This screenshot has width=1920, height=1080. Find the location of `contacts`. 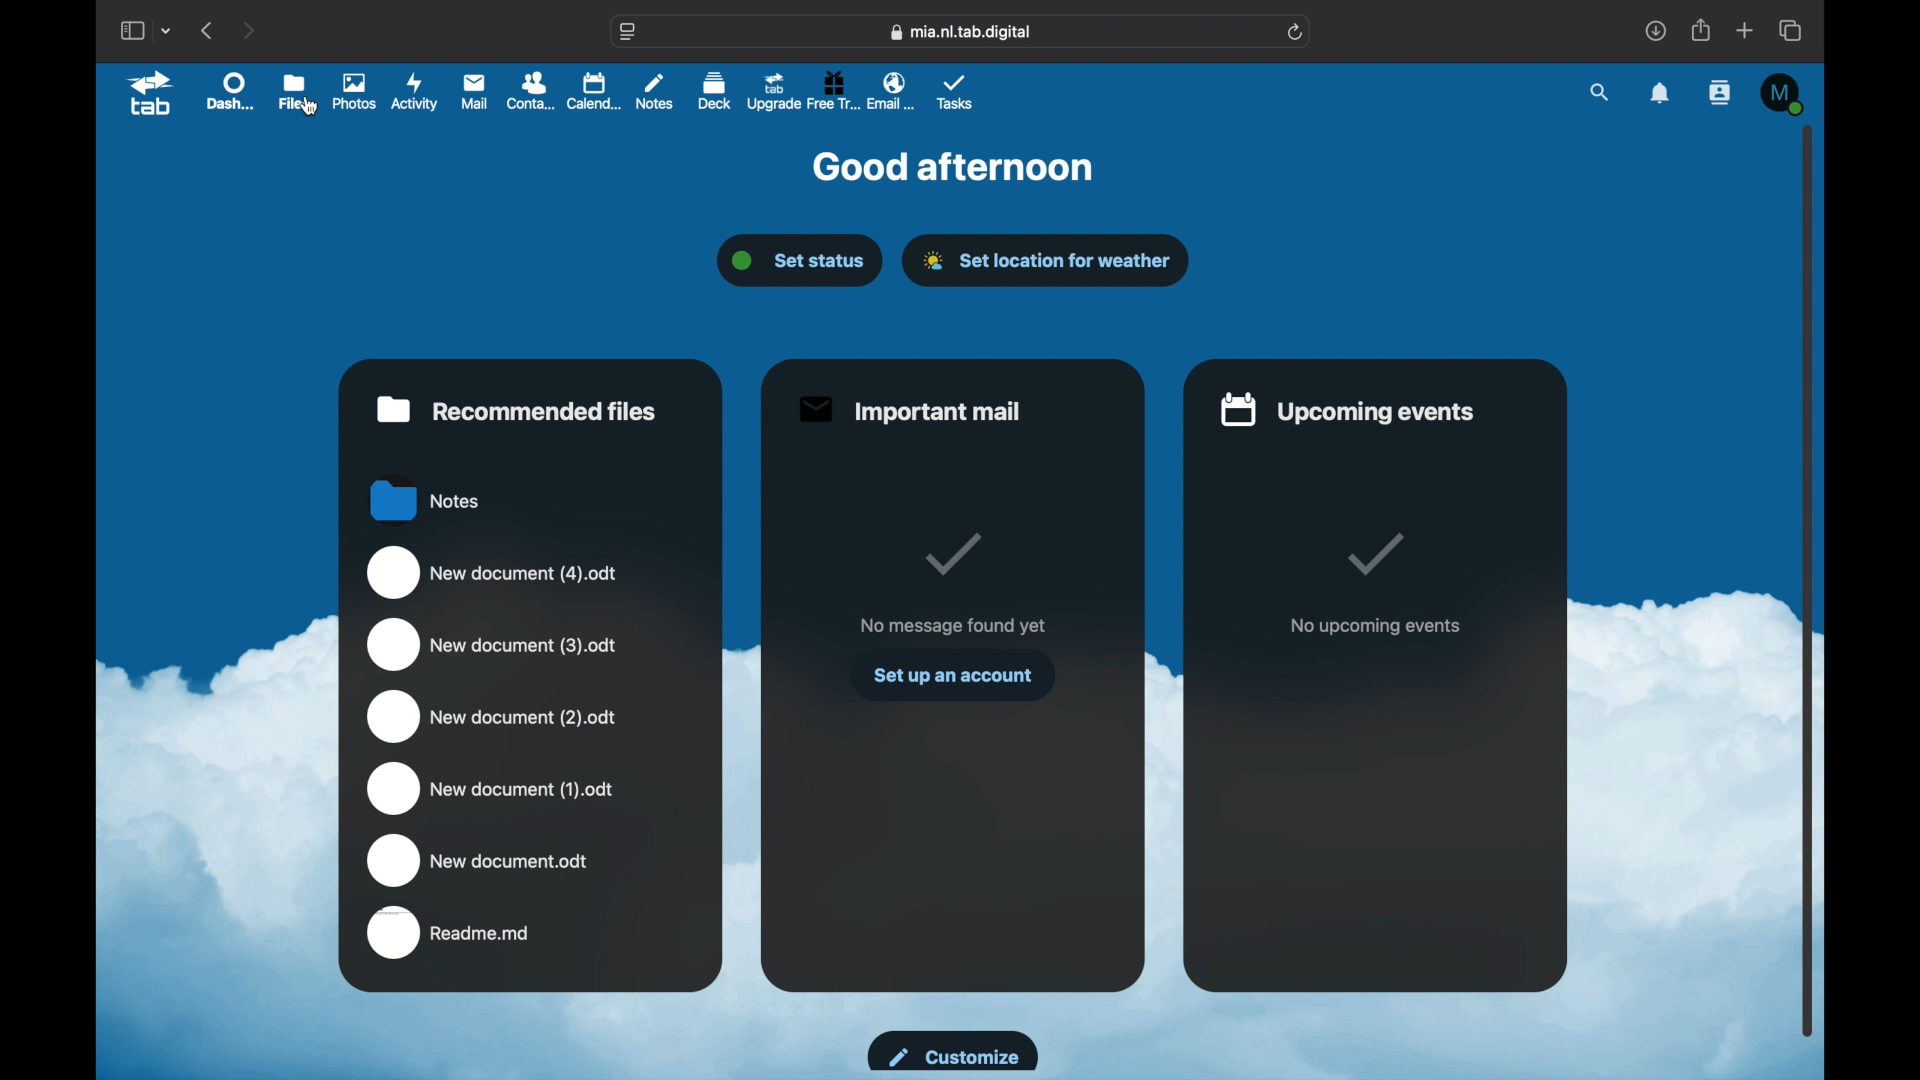

contacts is located at coordinates (1718, 93).